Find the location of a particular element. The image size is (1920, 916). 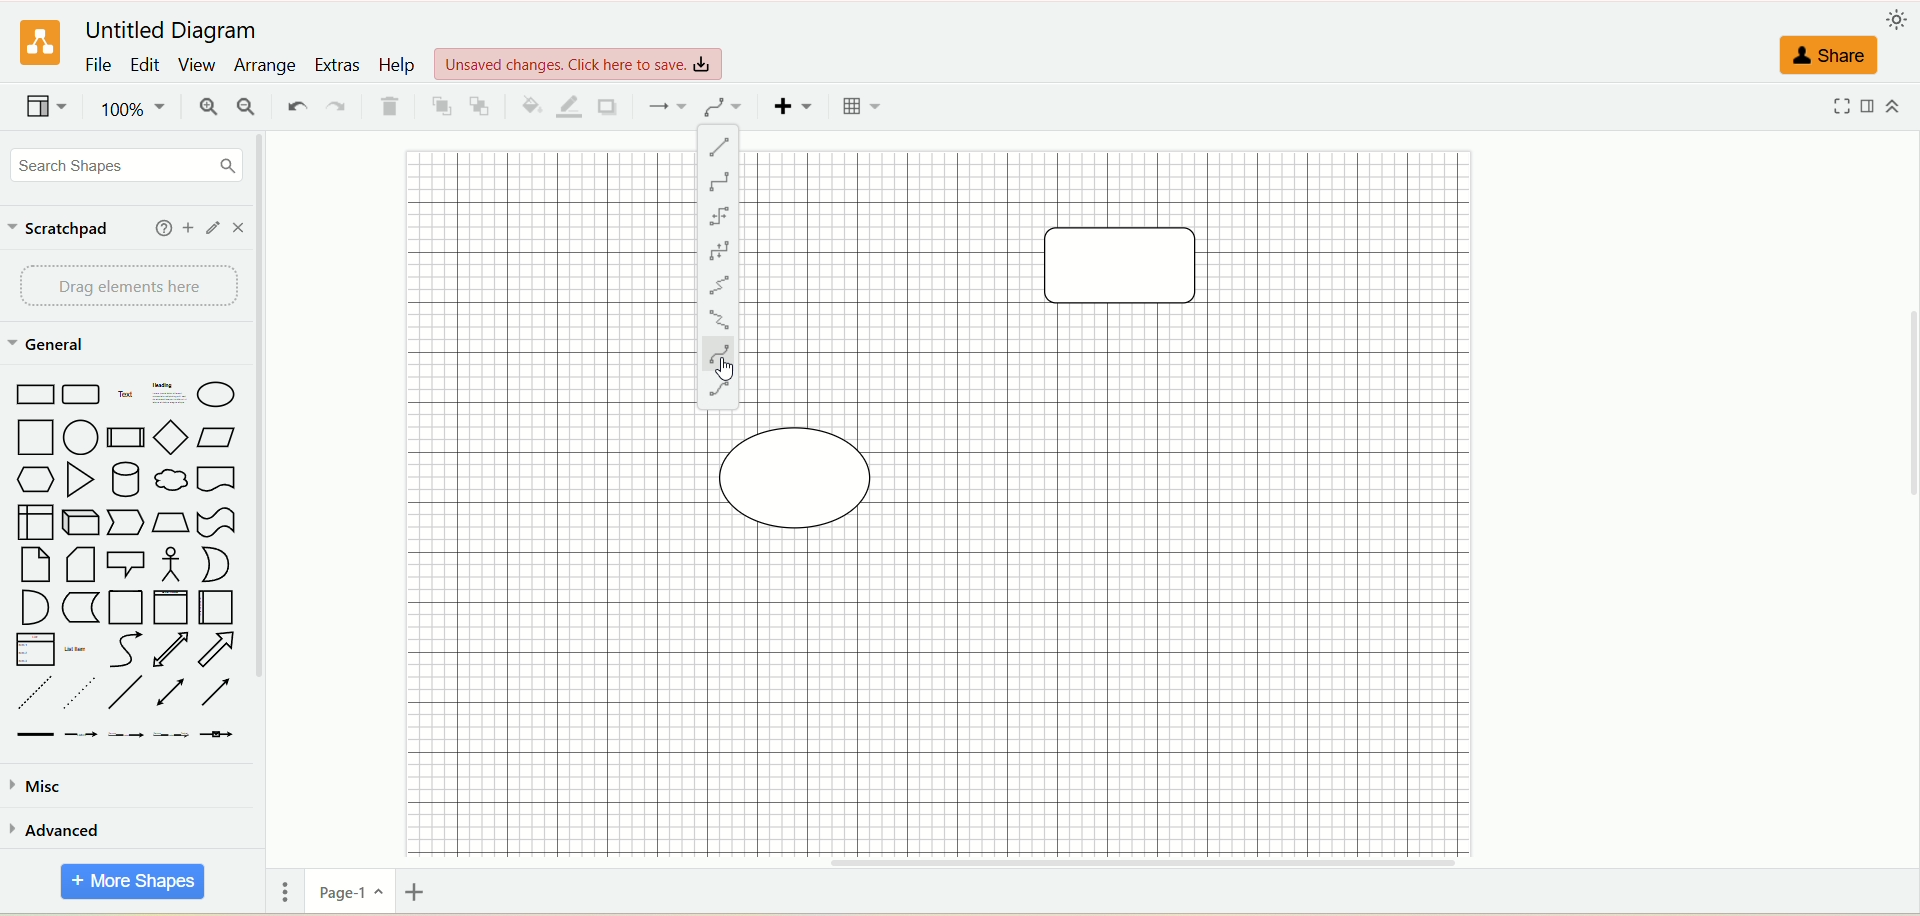

appearance is located at coordinates (1897, 19).